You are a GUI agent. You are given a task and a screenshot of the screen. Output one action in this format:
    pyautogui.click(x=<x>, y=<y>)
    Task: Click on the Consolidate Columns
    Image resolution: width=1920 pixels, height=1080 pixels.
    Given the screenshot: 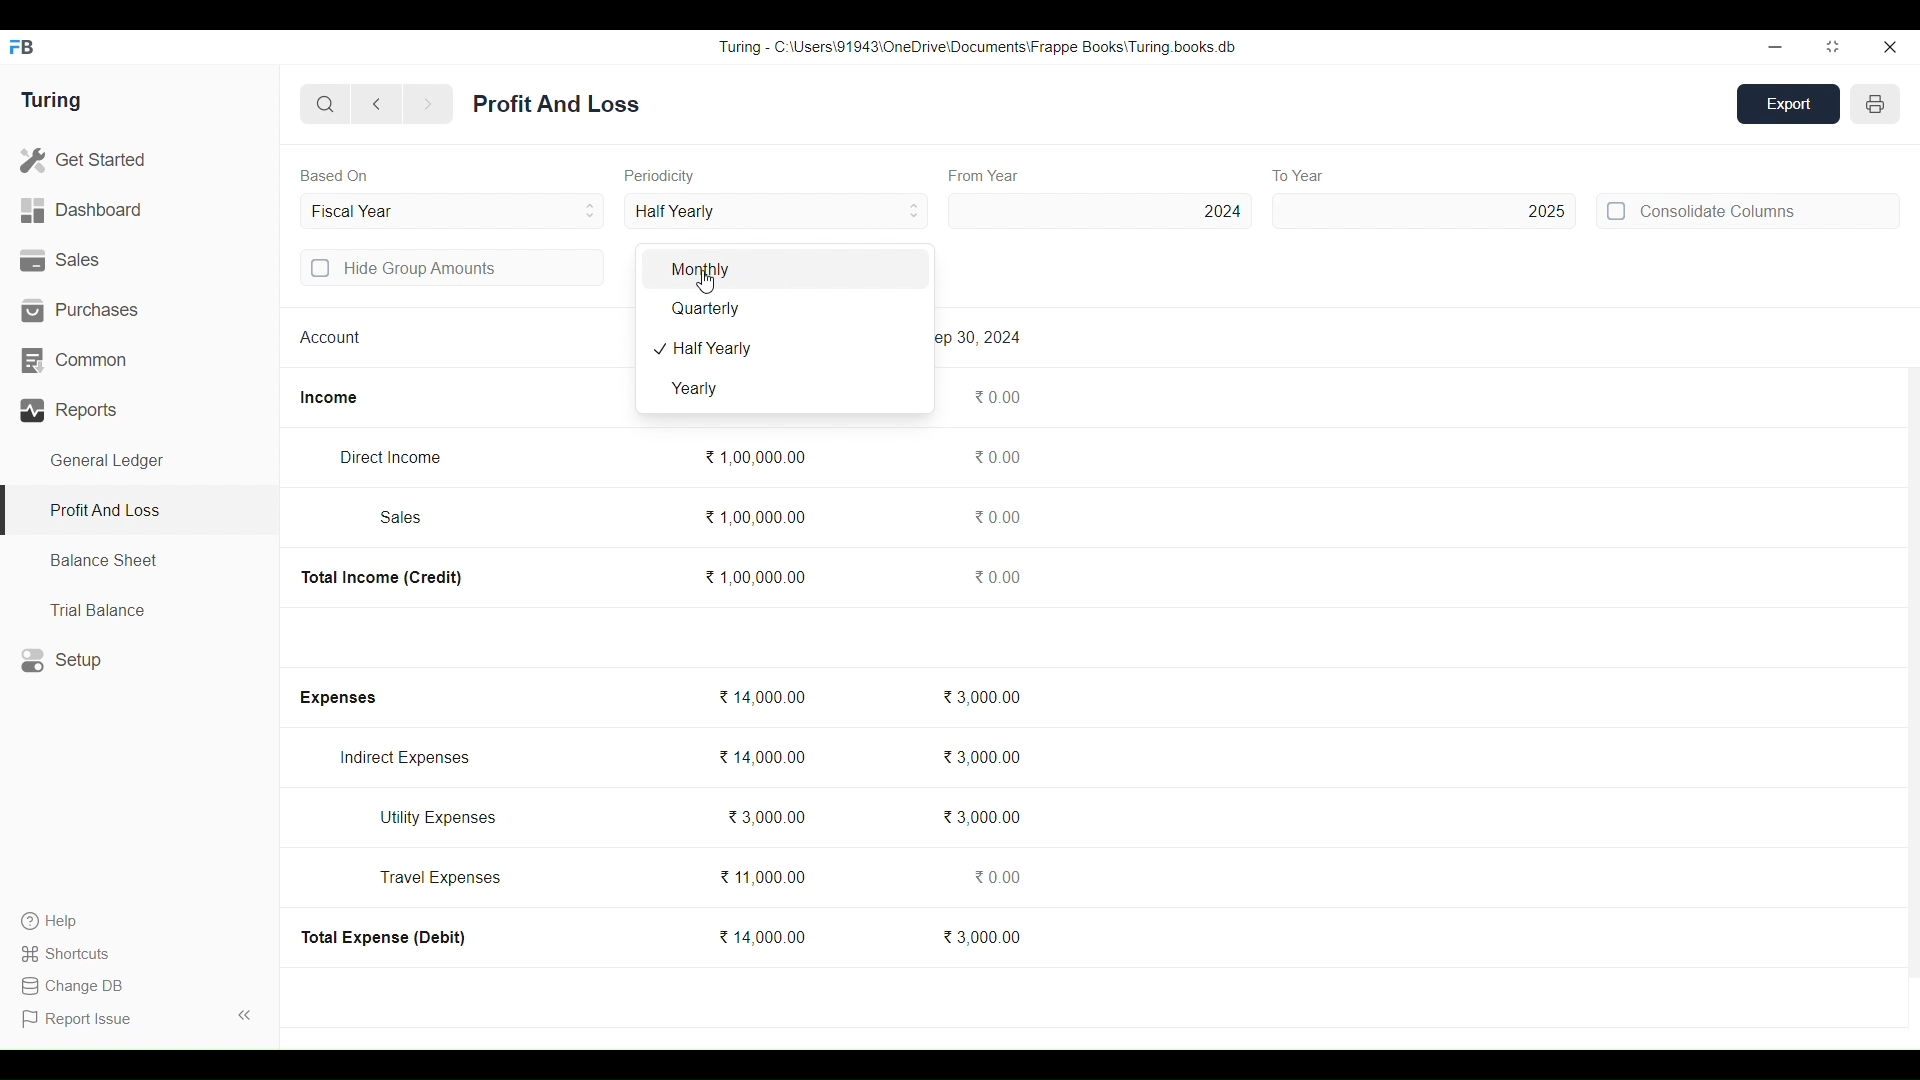 What is the action you would take?
    pyautogui.click(x=1747, y=210)
    